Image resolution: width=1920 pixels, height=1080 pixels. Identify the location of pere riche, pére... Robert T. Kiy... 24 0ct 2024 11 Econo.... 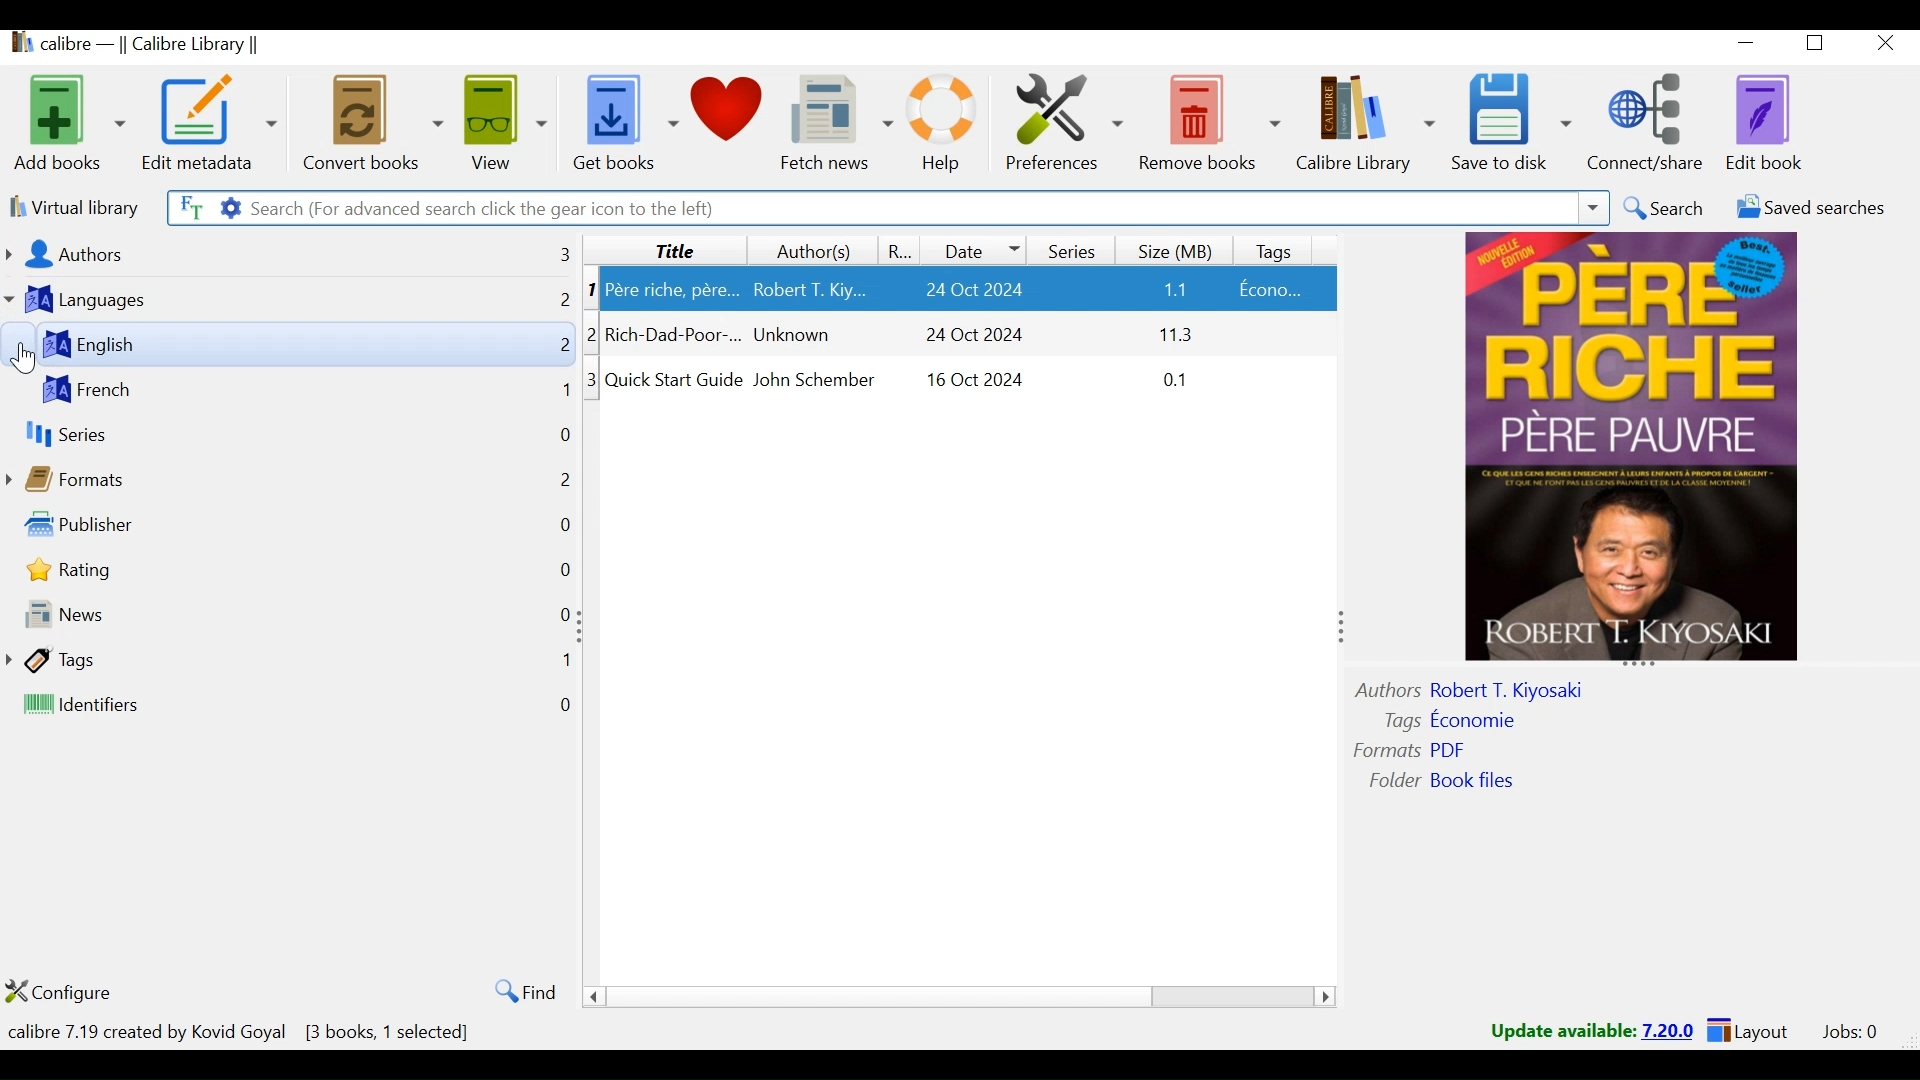
(969, 289).